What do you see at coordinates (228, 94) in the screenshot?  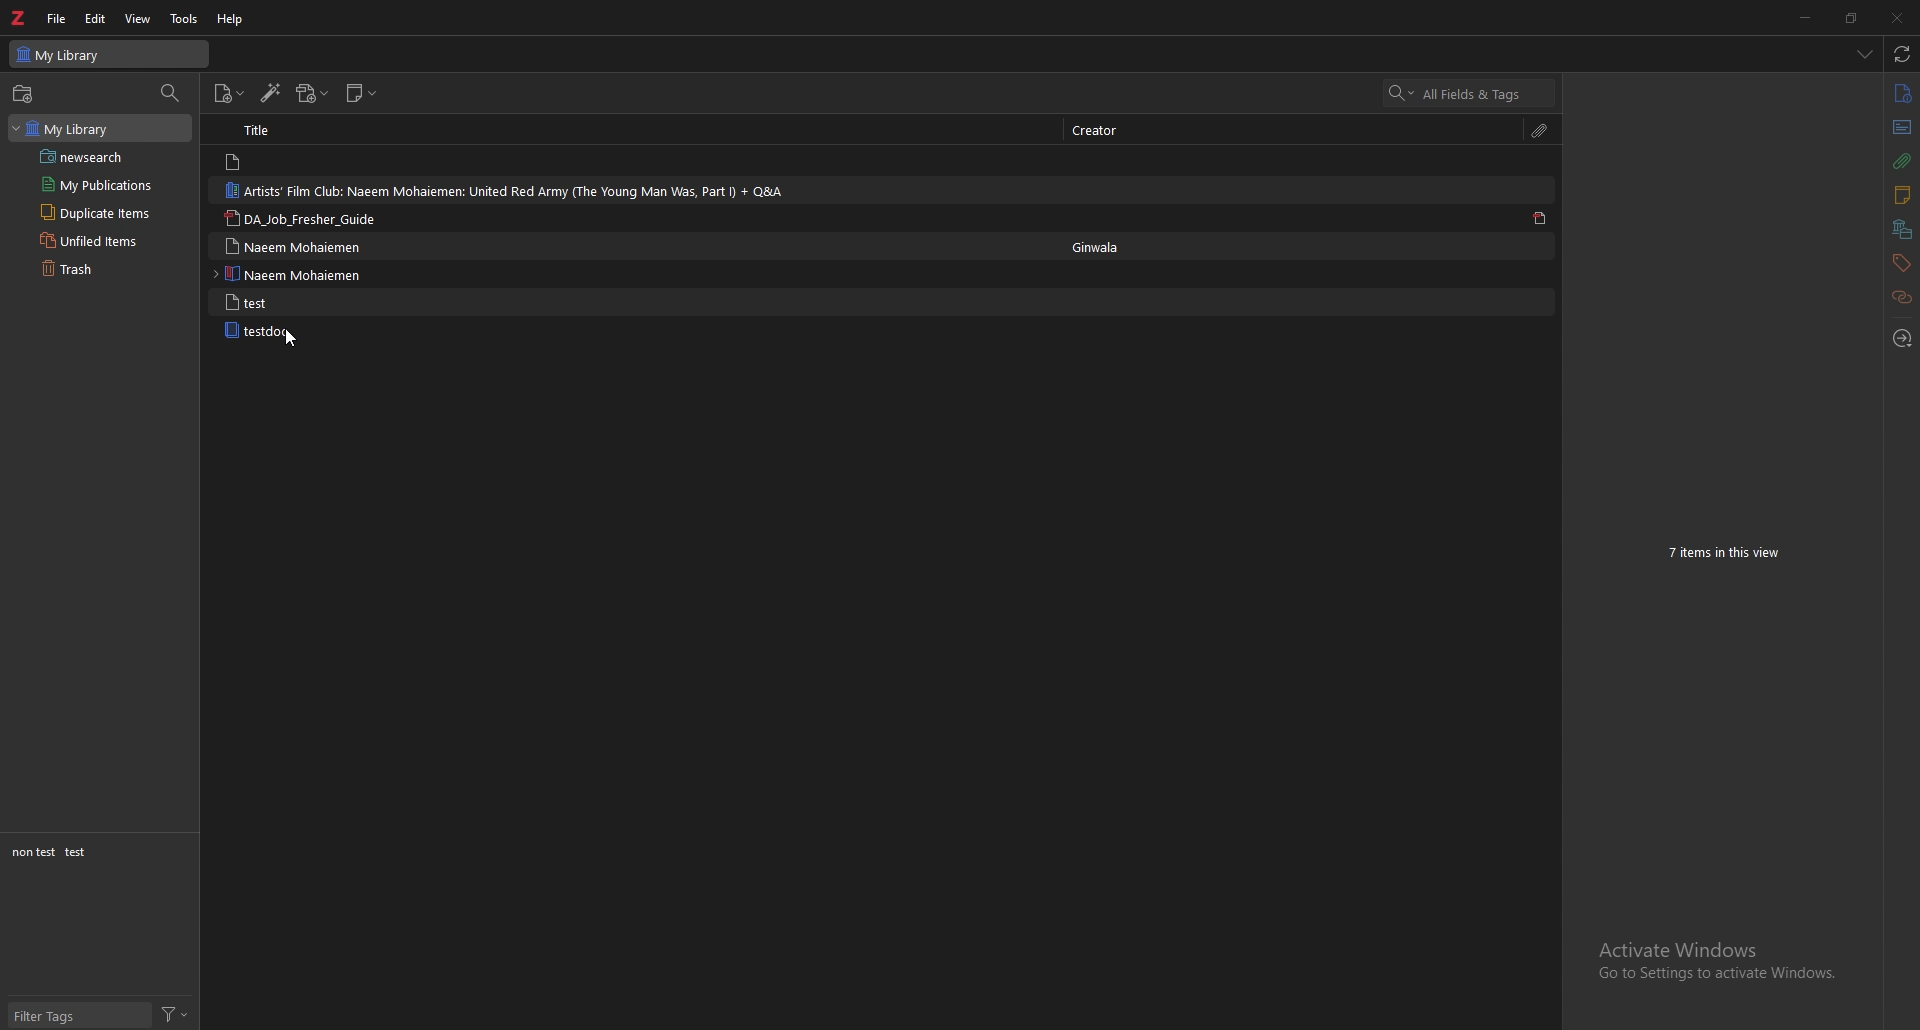 I see `new item` at bounding box center [228, 94].